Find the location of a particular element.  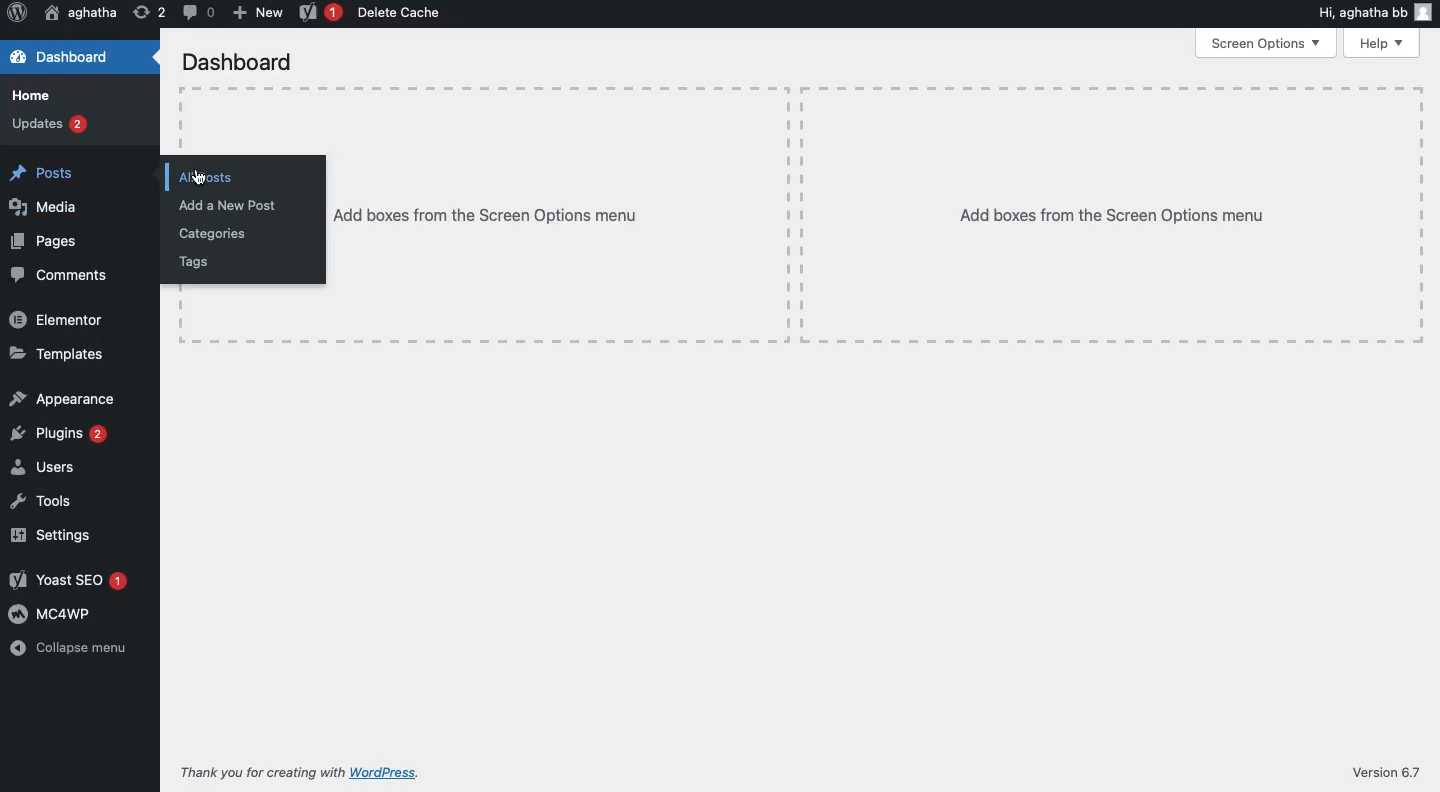

Pages is located at coordinates (46, 240).